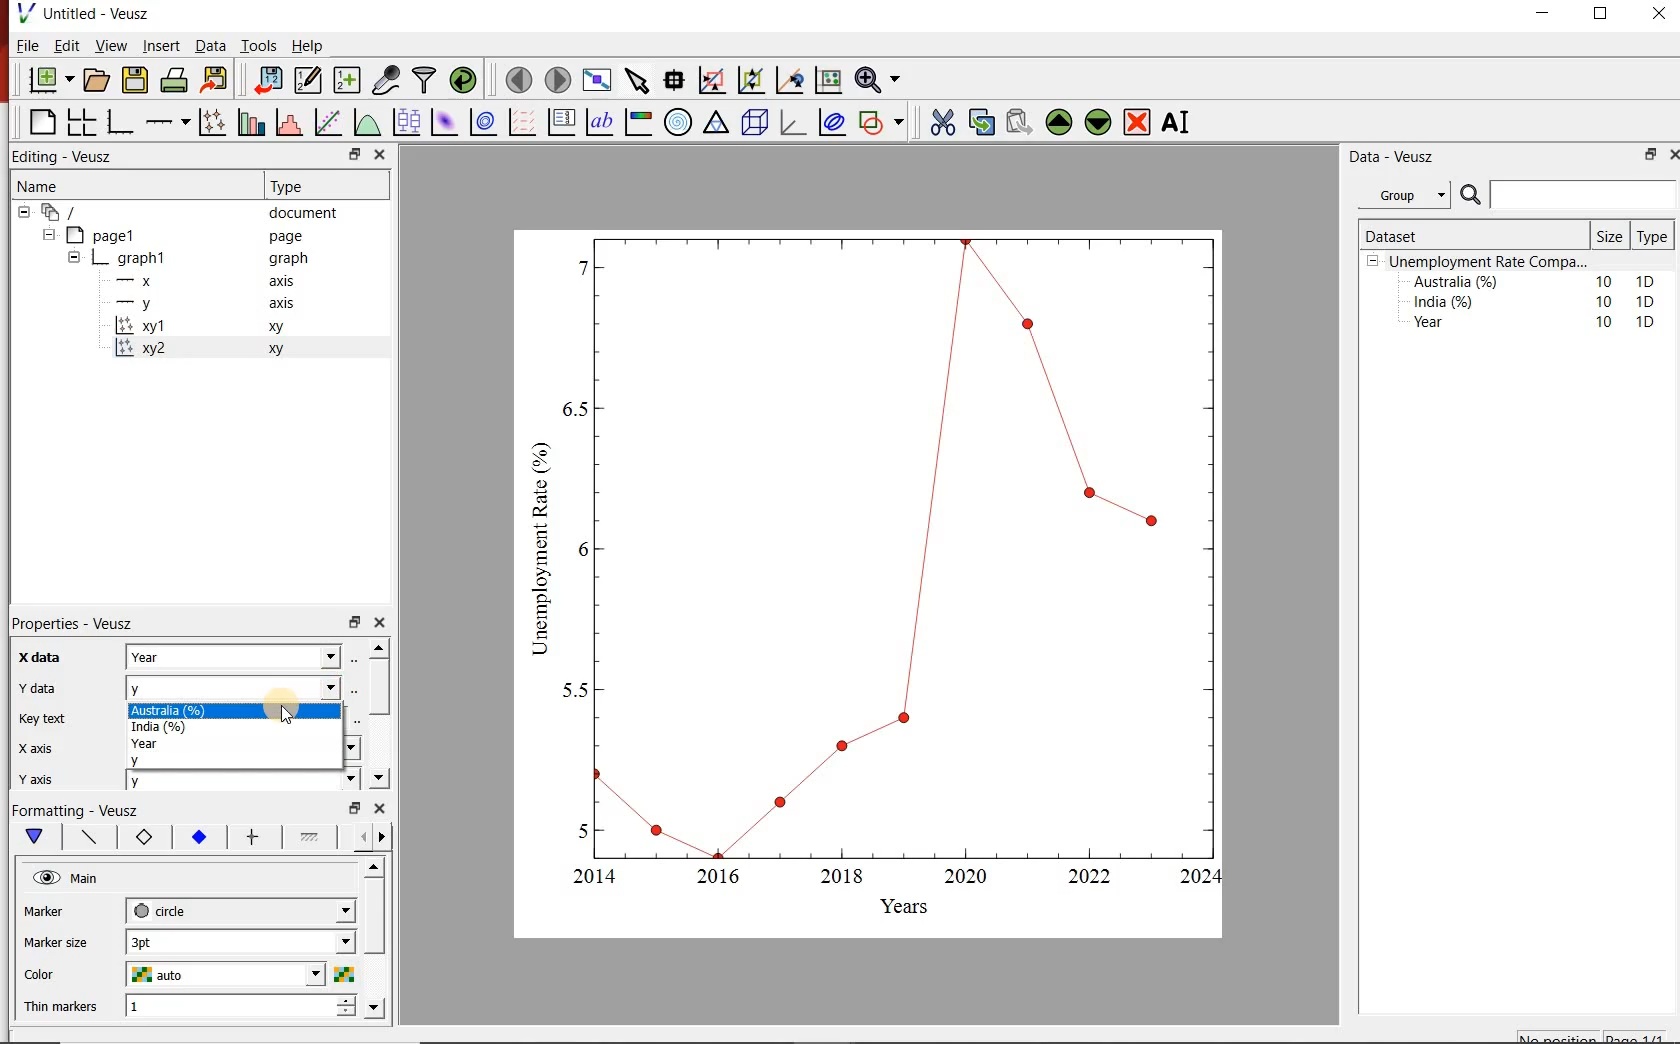 This screenshot has height=1044, width=1680. I want to click on page1 page, so click(192, 235).